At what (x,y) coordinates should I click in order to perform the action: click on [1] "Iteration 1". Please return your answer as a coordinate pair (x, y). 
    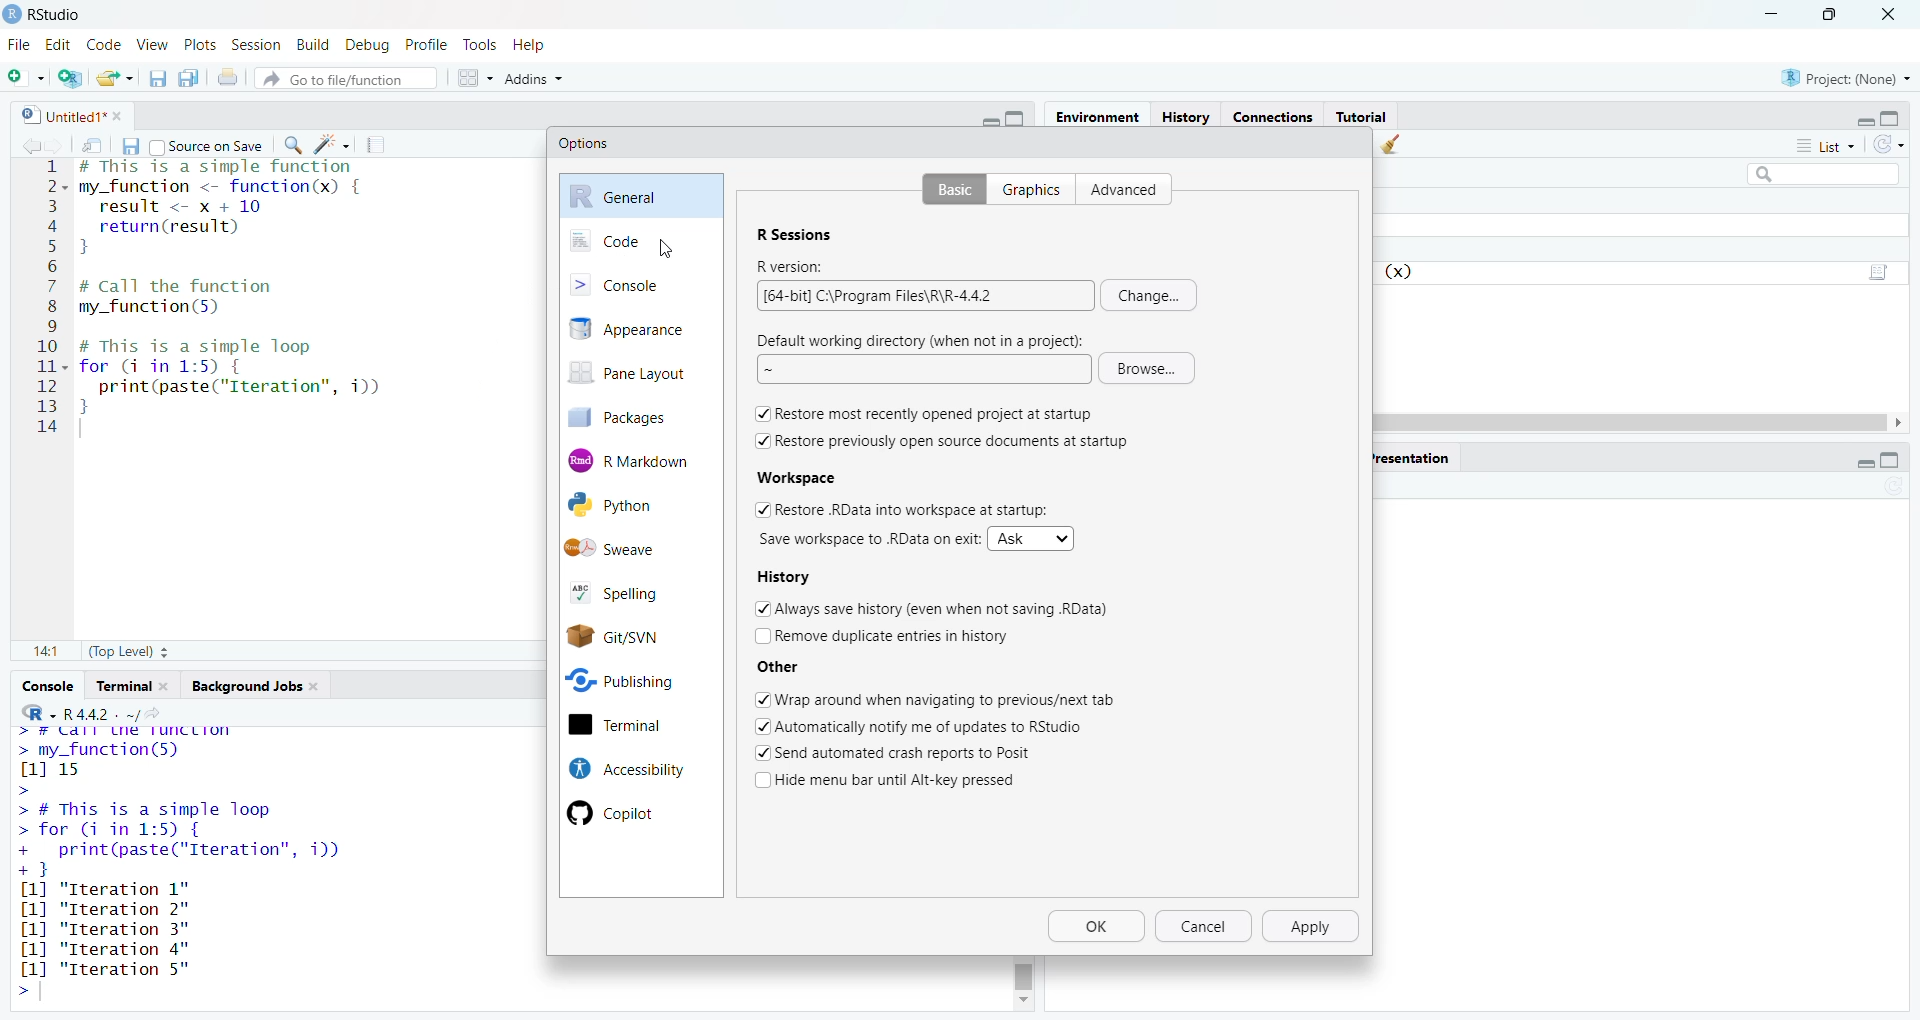
    Looking at the image, I should click on (116, 889).